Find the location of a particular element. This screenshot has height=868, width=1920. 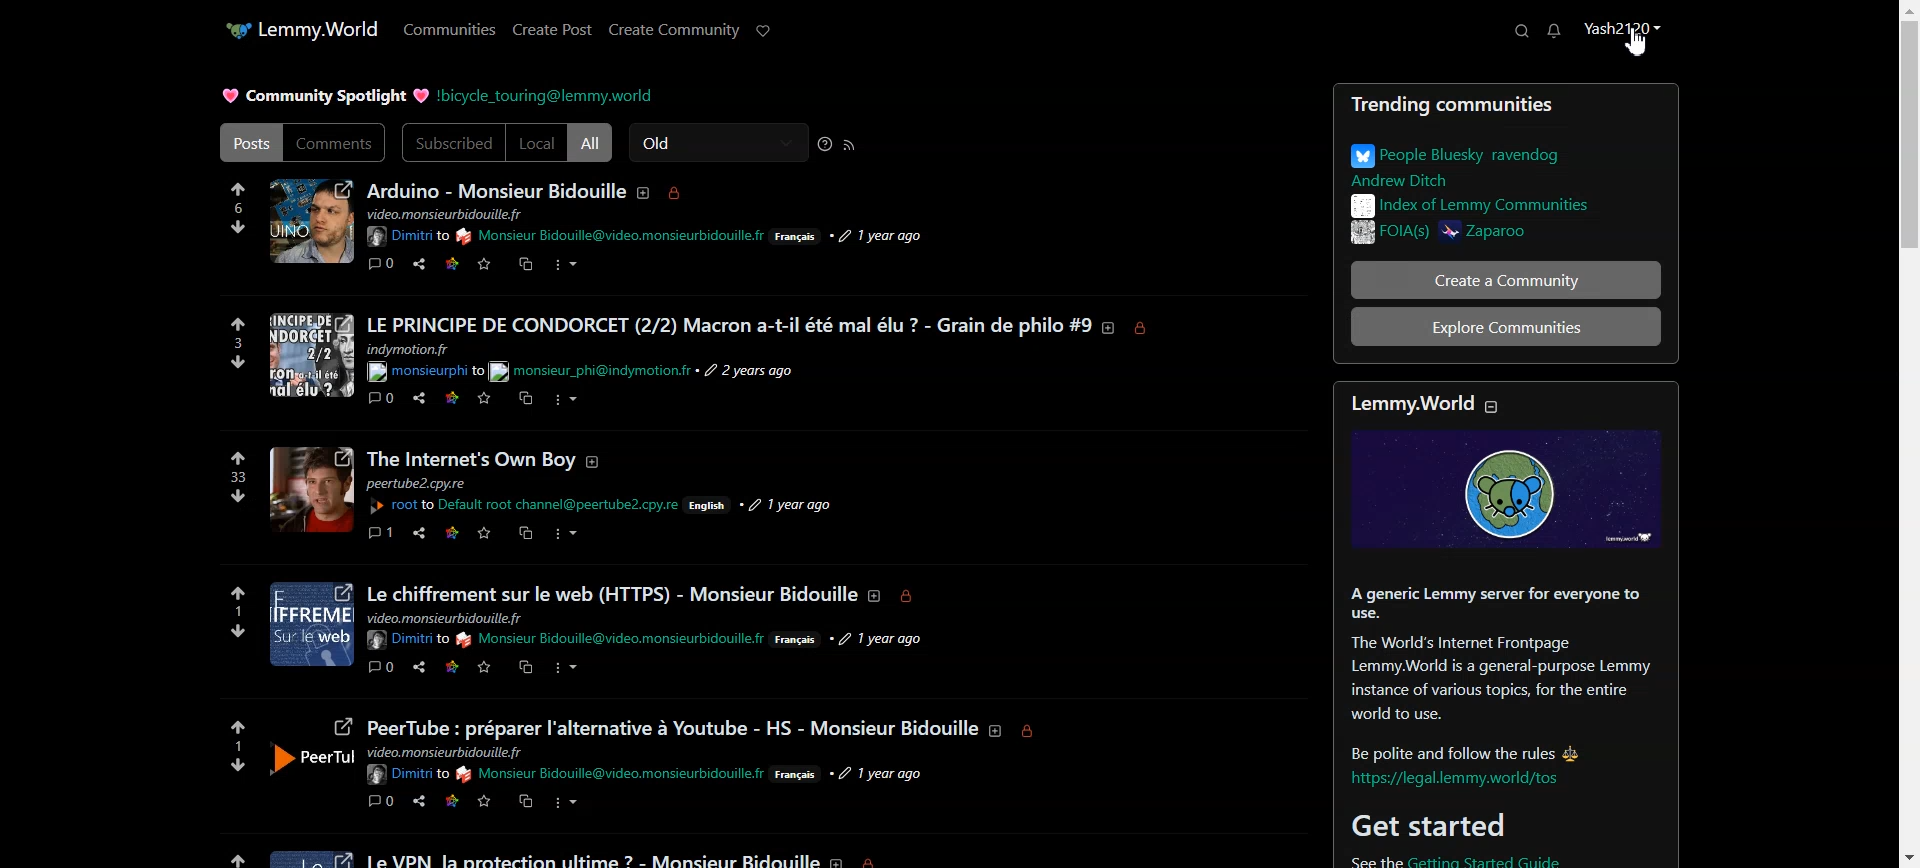

Explore Communities is located at coordinates (1505, 327).